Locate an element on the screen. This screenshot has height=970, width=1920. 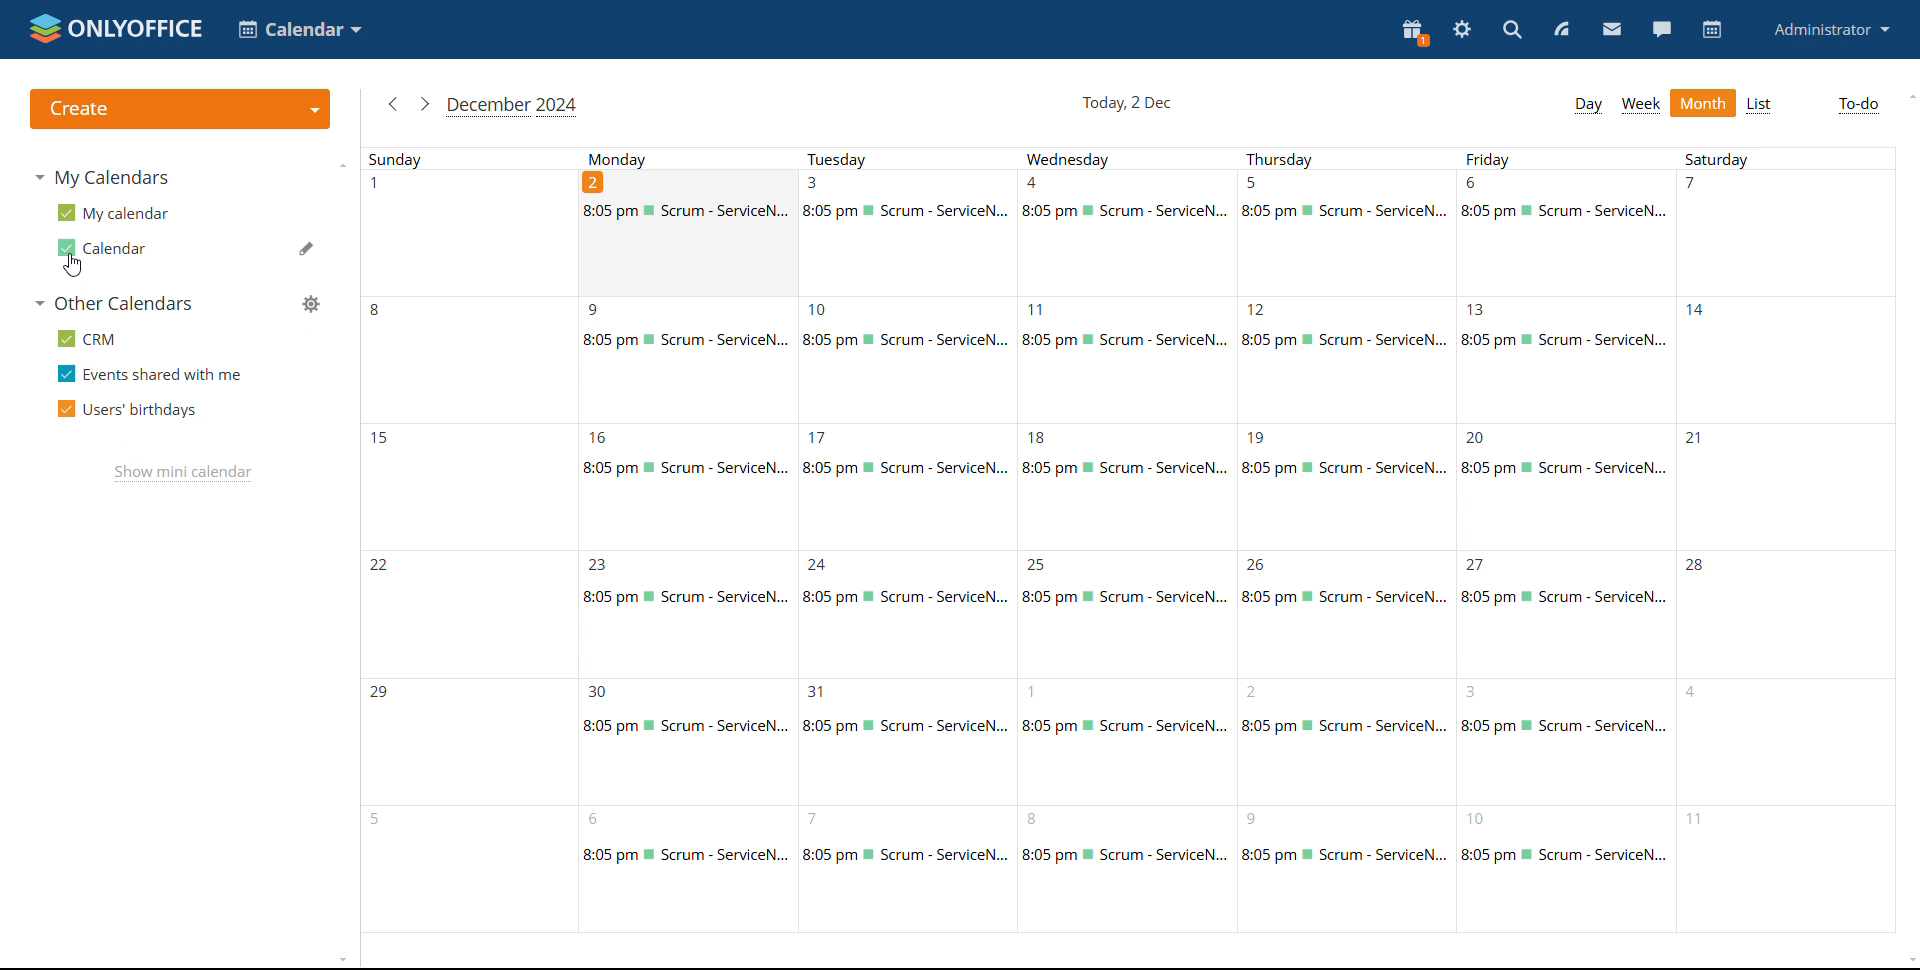
4 is located at coordinates (1782, 740).